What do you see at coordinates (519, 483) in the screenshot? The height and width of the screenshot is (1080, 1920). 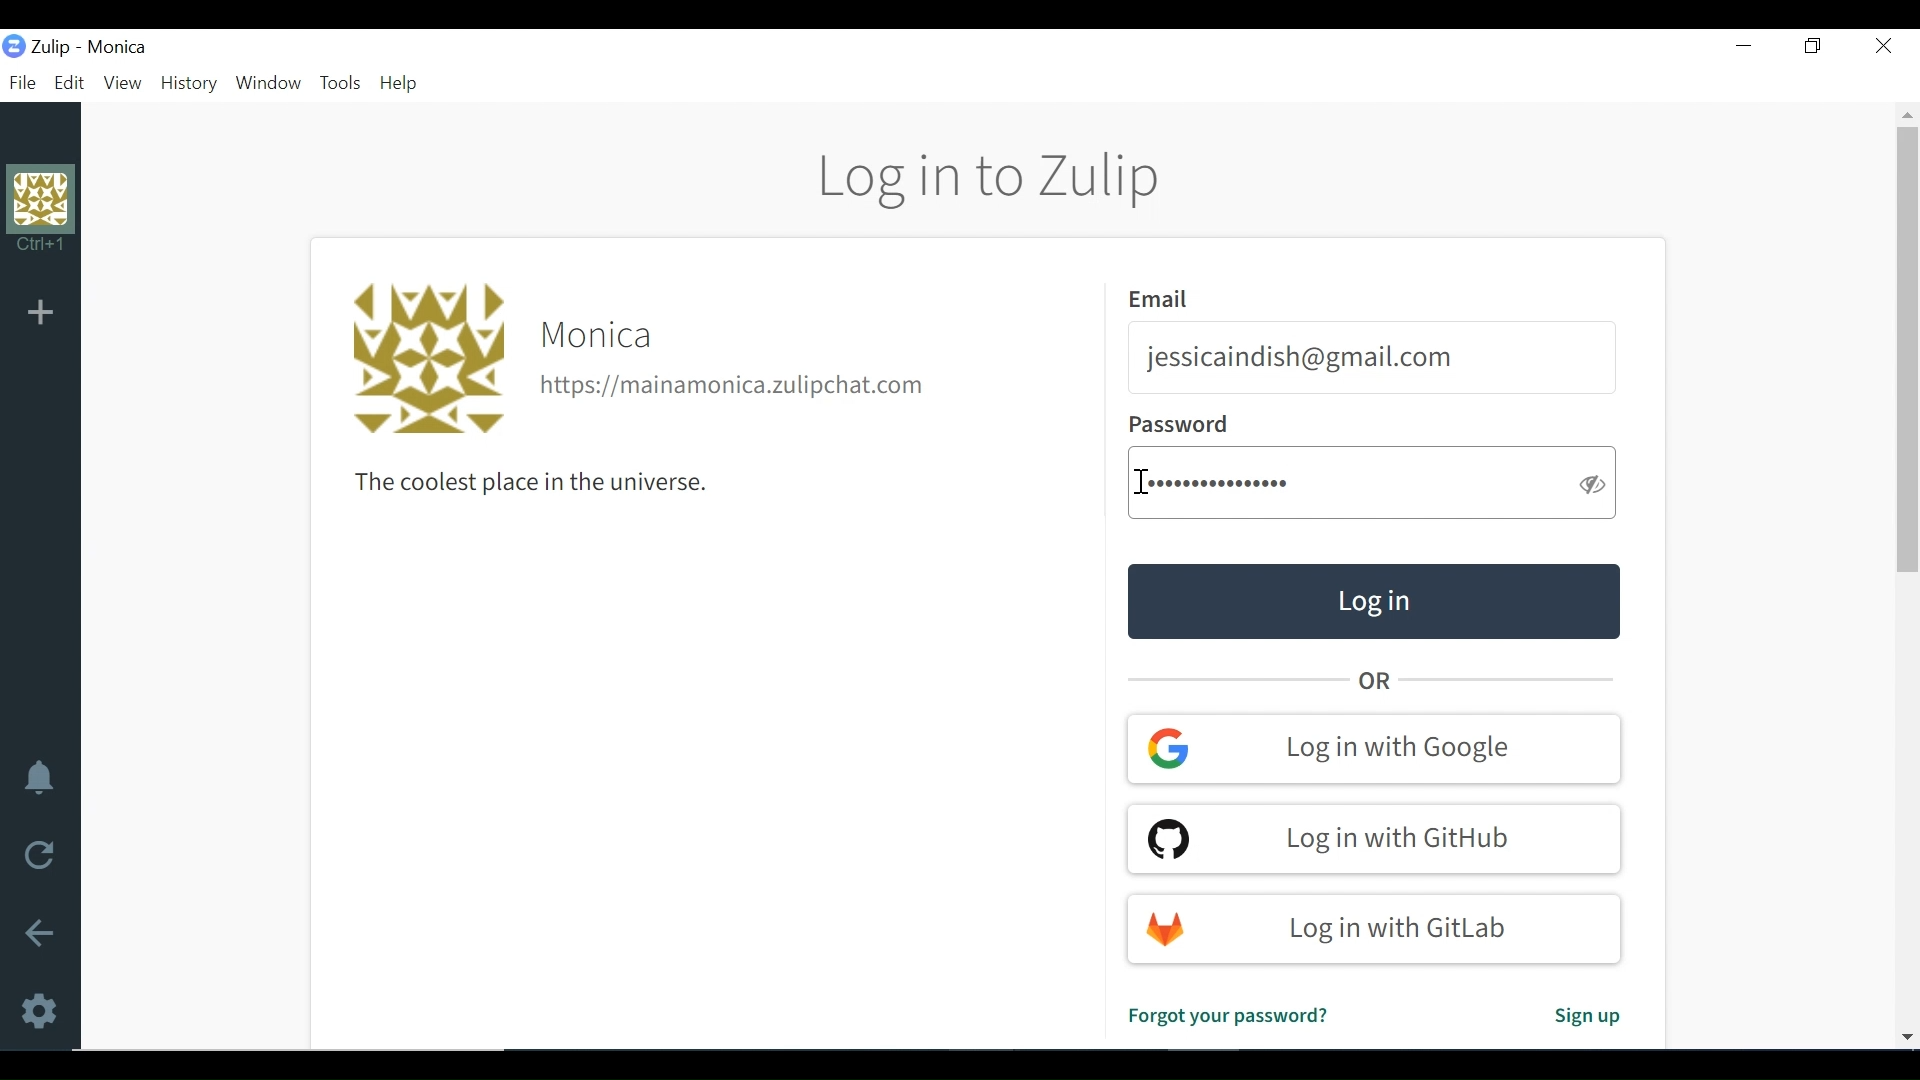 I see `The coolest place in the universe.` at bounding box center [519, 483].